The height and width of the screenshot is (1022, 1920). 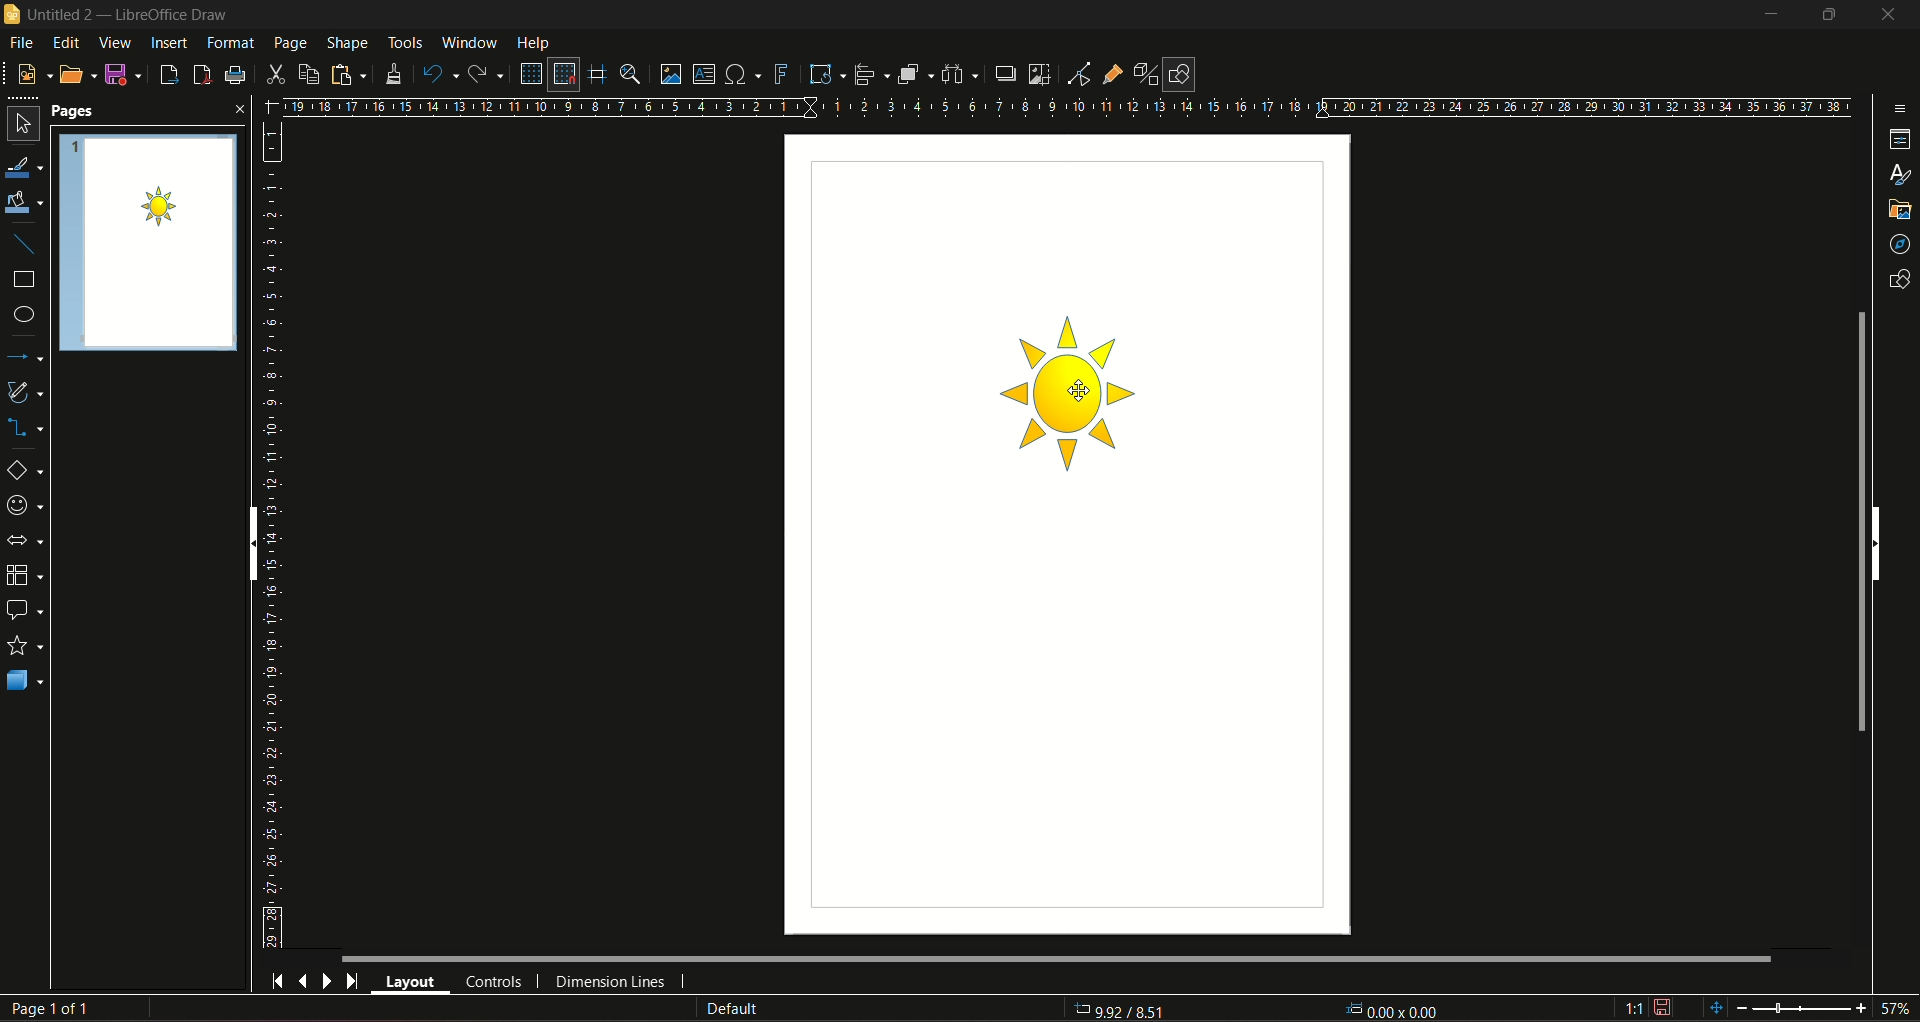 What do you see at coordinates (21, 126) in the screenshot?
I see `select` at bounding box center [21, 126].